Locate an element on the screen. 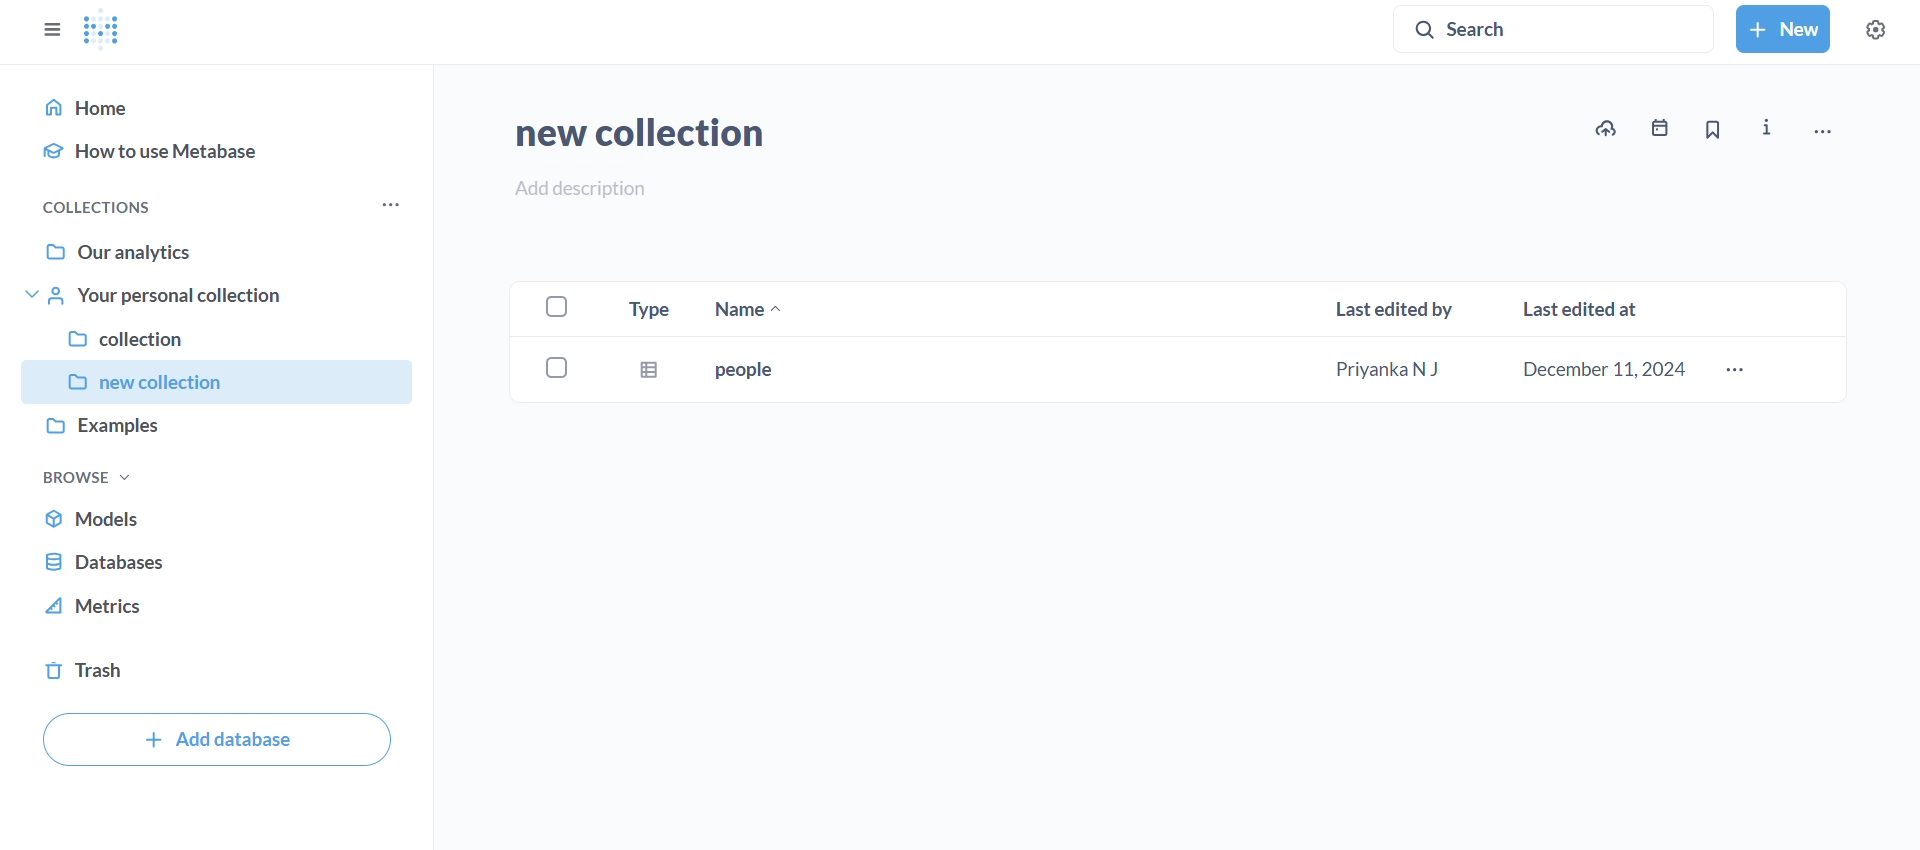 The height and width of the screenshot is (850, 1920). settings is located at coordinates (1874, 29).